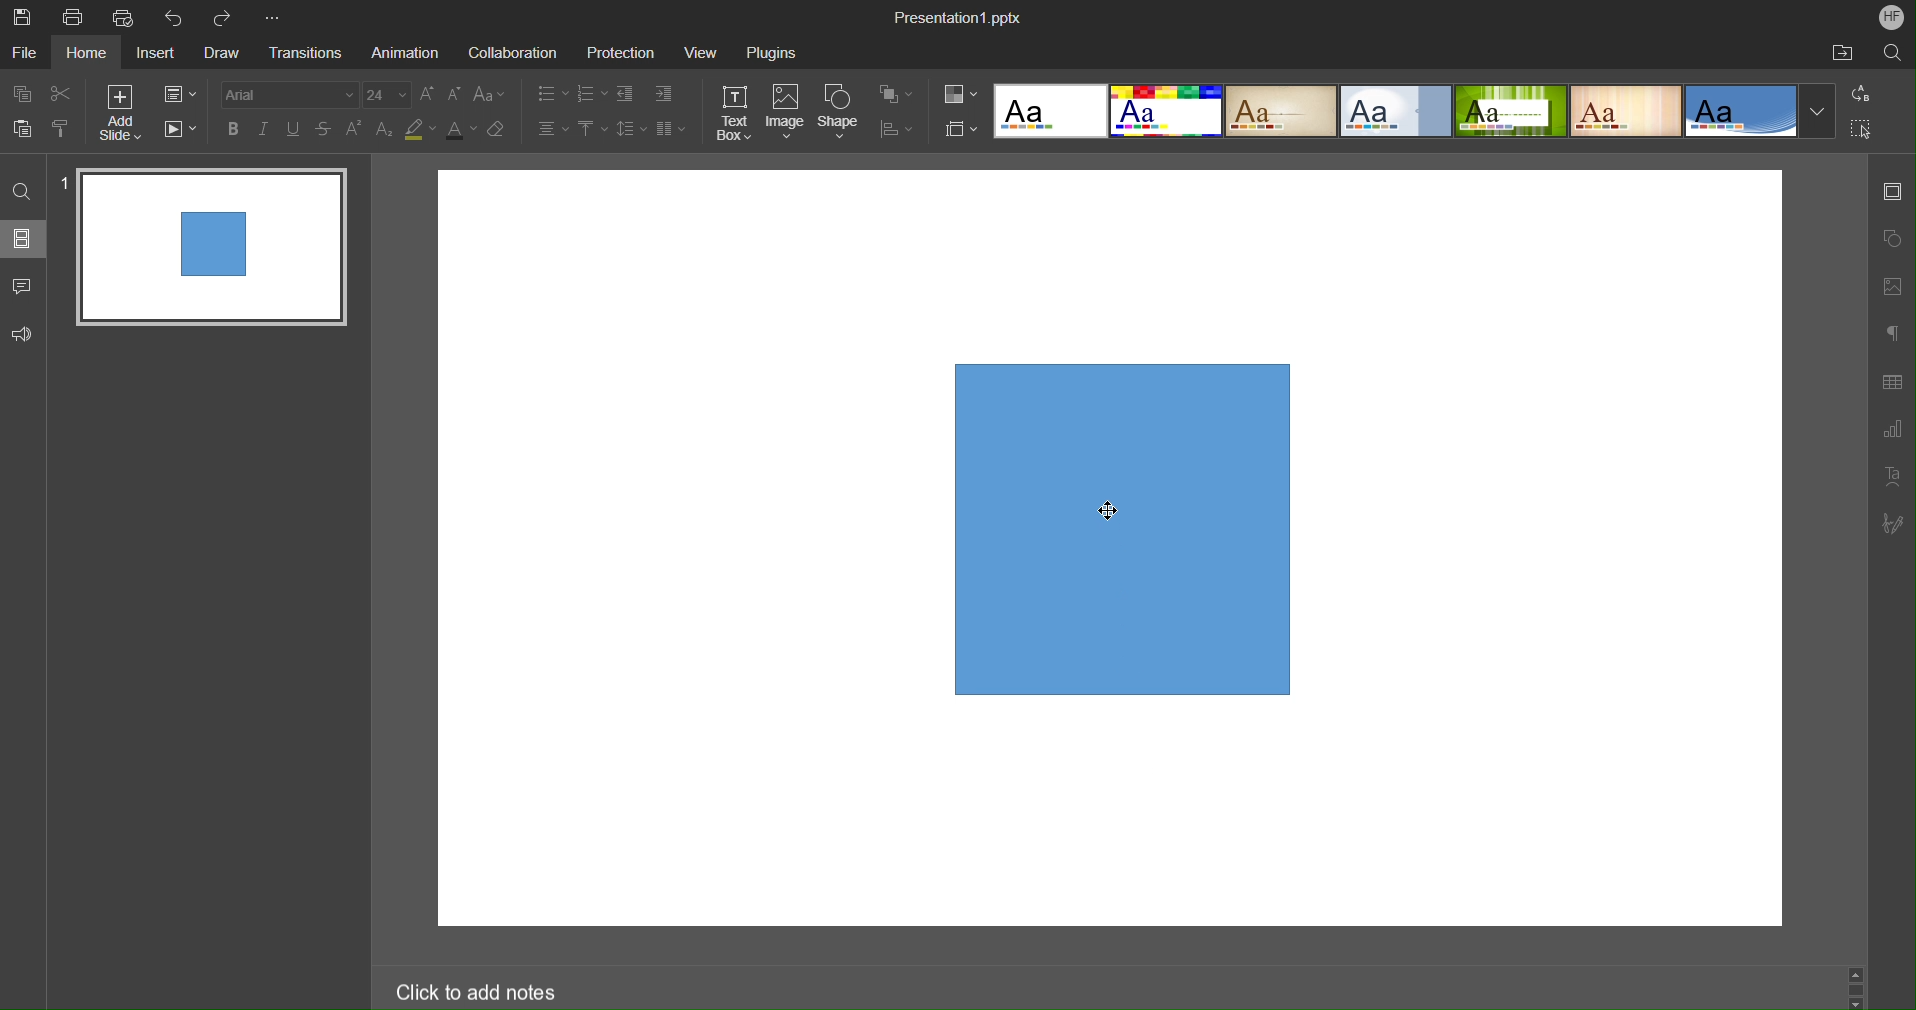 This screenshot has width=1916, height=1010. What do you see at coordinates (23, 192) in the screenshot?
I see `Find` at bounding box center [23, 192].